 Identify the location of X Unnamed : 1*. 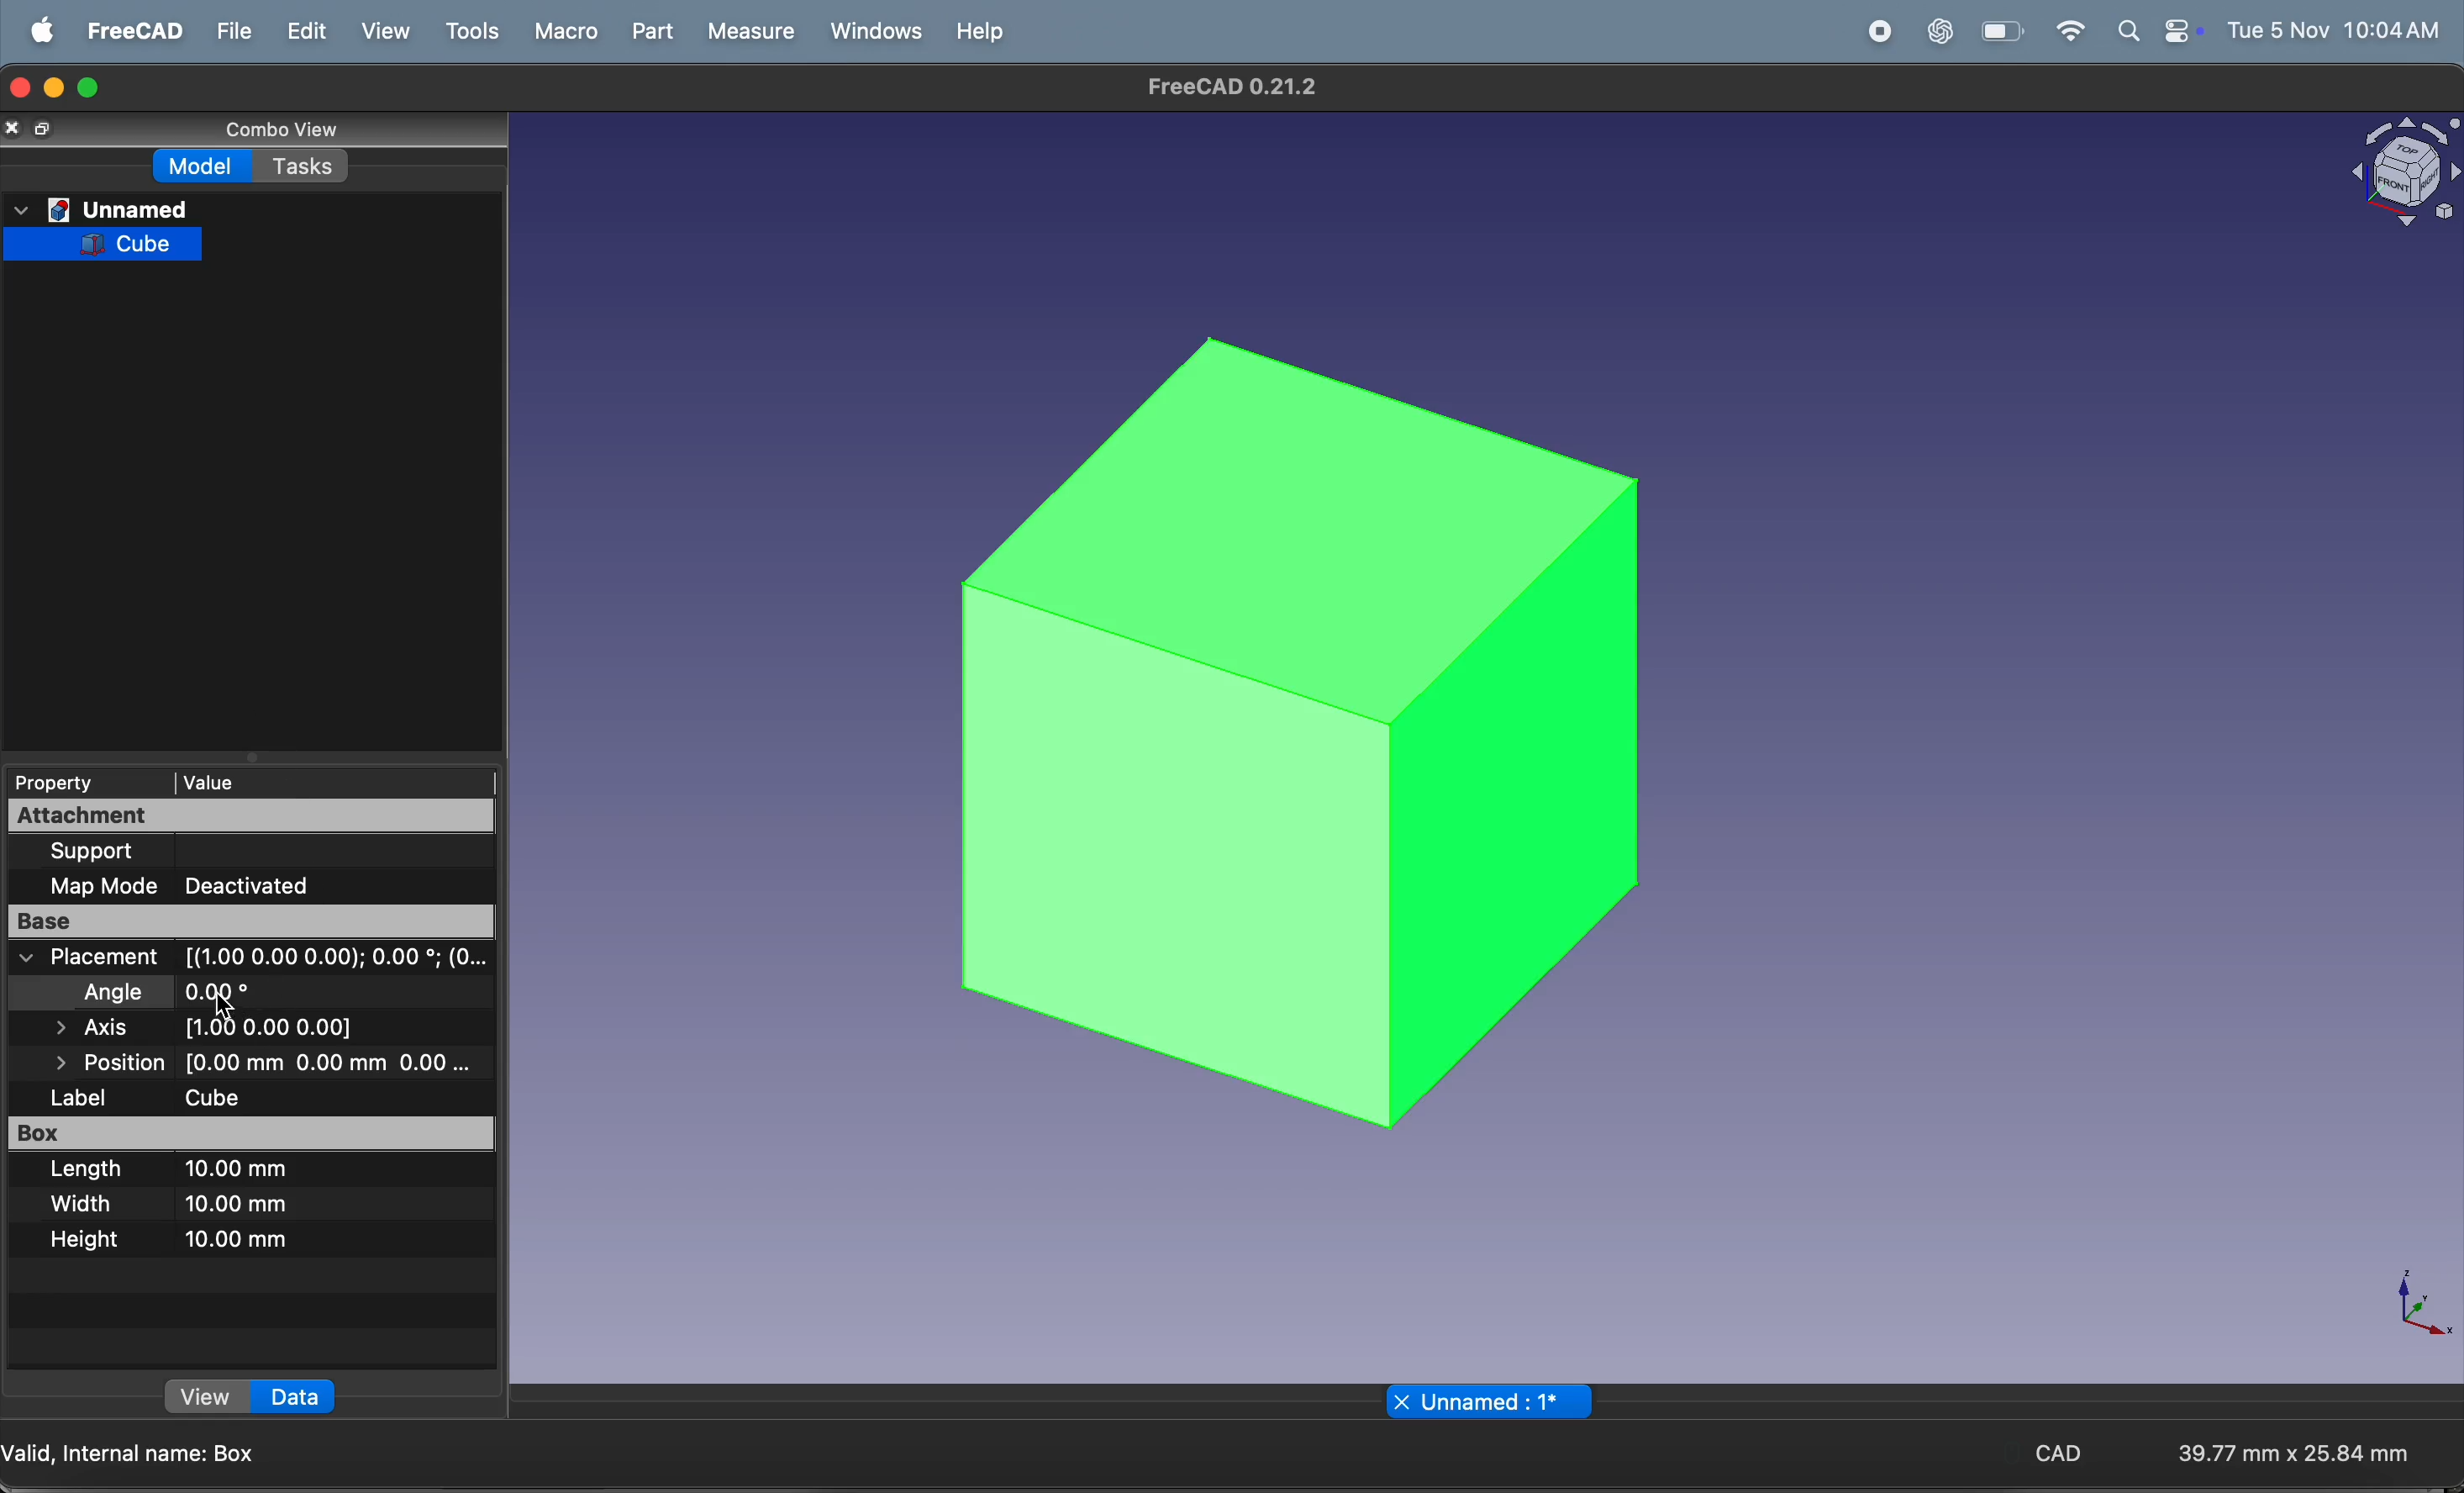
(1495, 1403).